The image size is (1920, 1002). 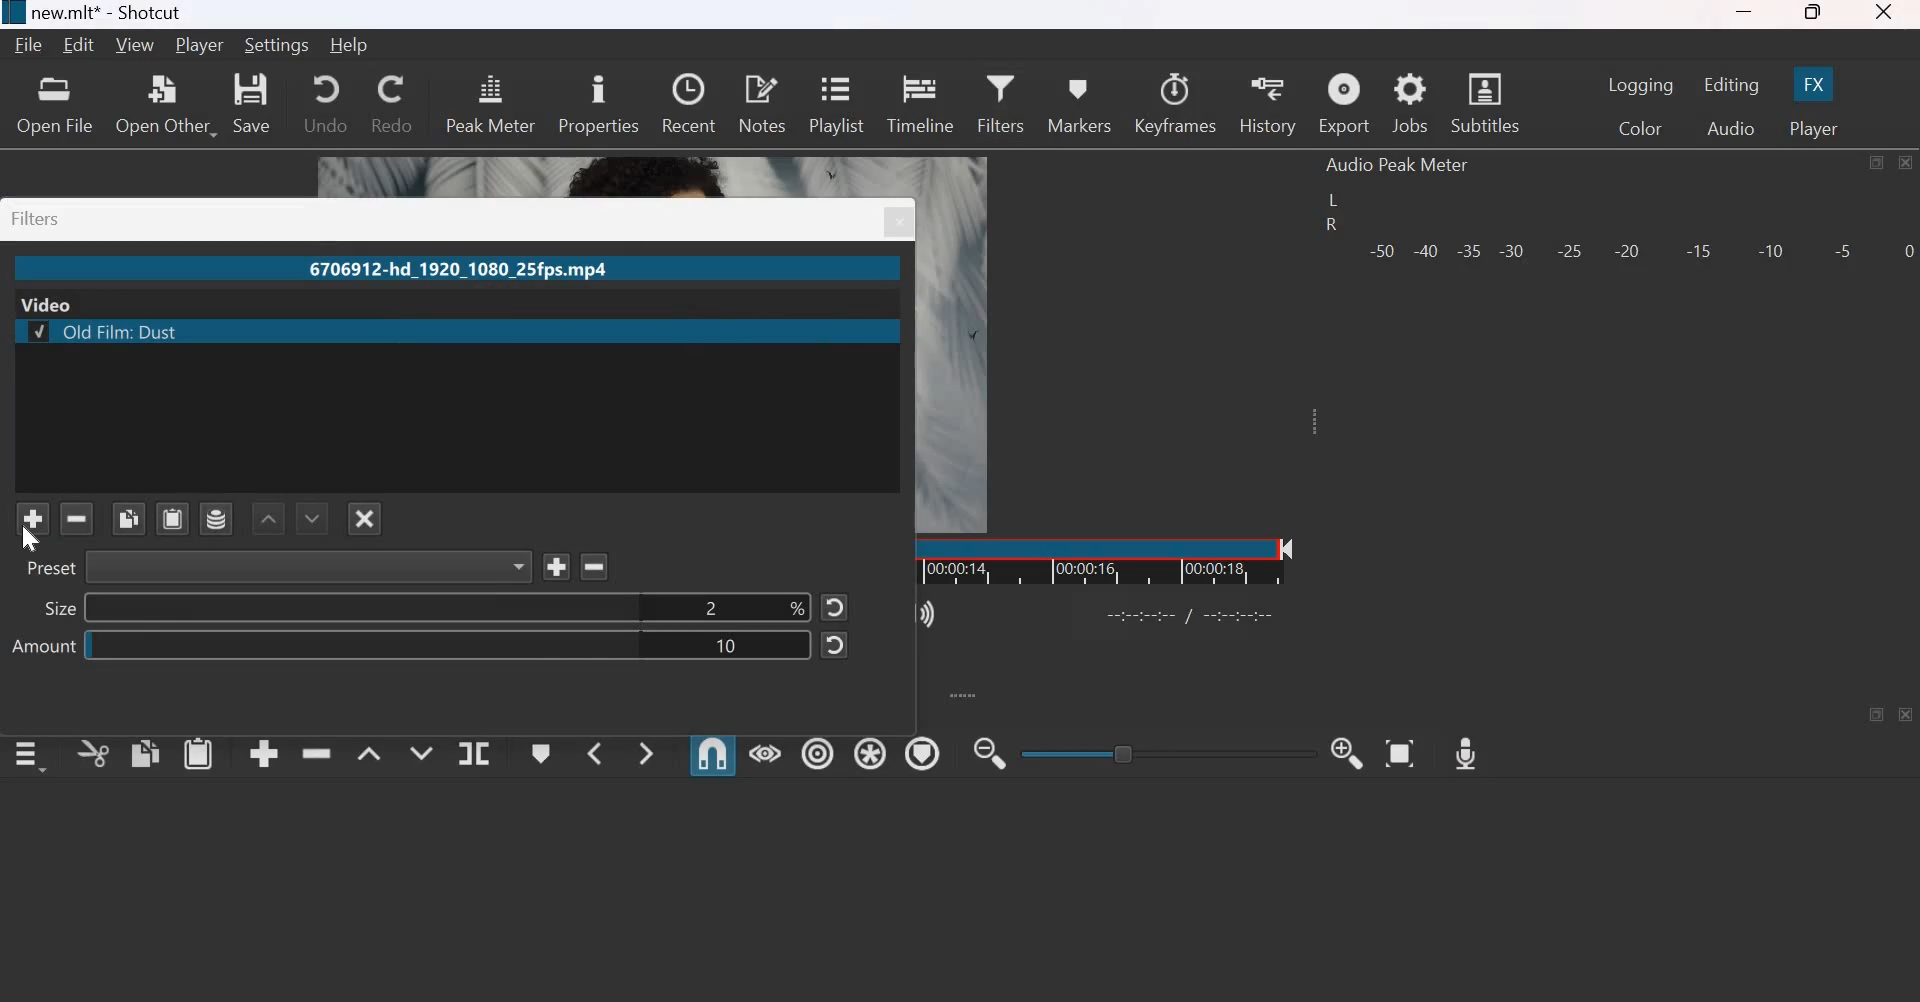 What do you see at coordinates (1907, 163) in the screenshot?
I see `Close` at bounding box center [1907, 163].